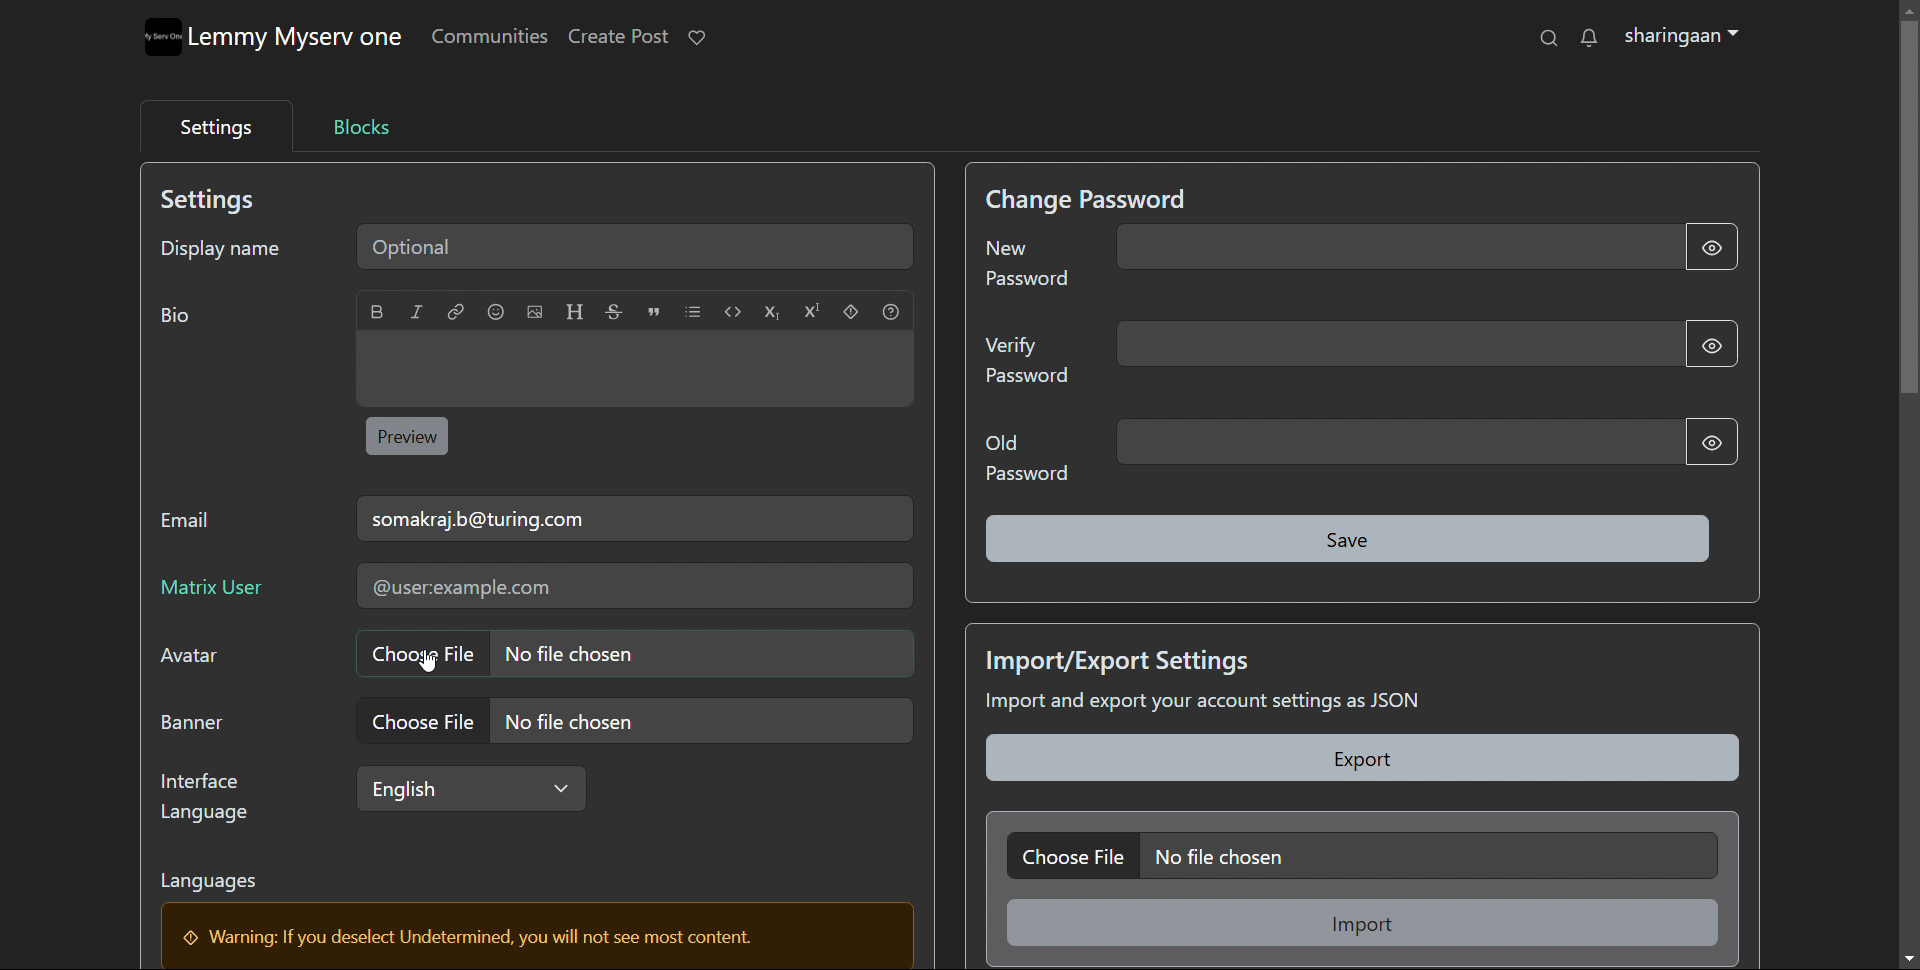 The height and width of the screenshot is (970, 1920). Describe the element at coordinates (1027, 365) in the screenshot. I see `Verify Password` at that location.